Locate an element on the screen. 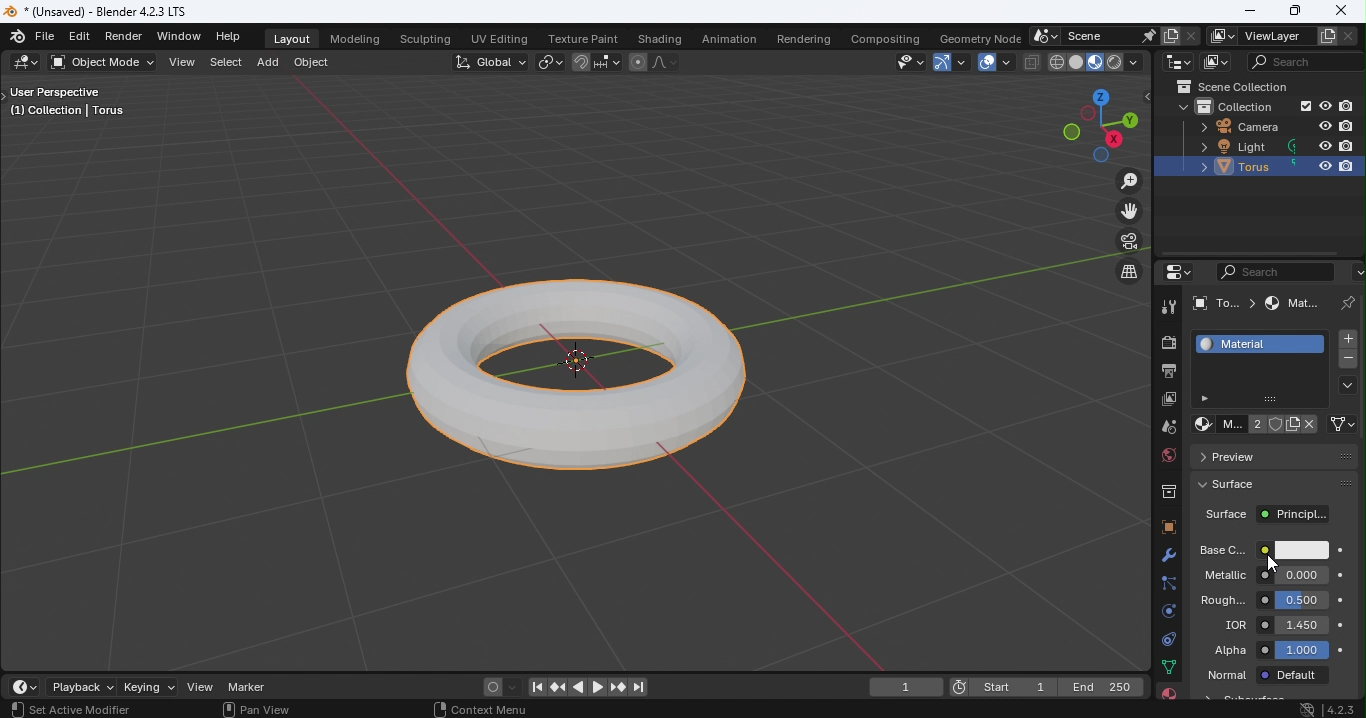 This screenshot has height=718, width=1366. End 250 is located at coordinates (1099, 688).